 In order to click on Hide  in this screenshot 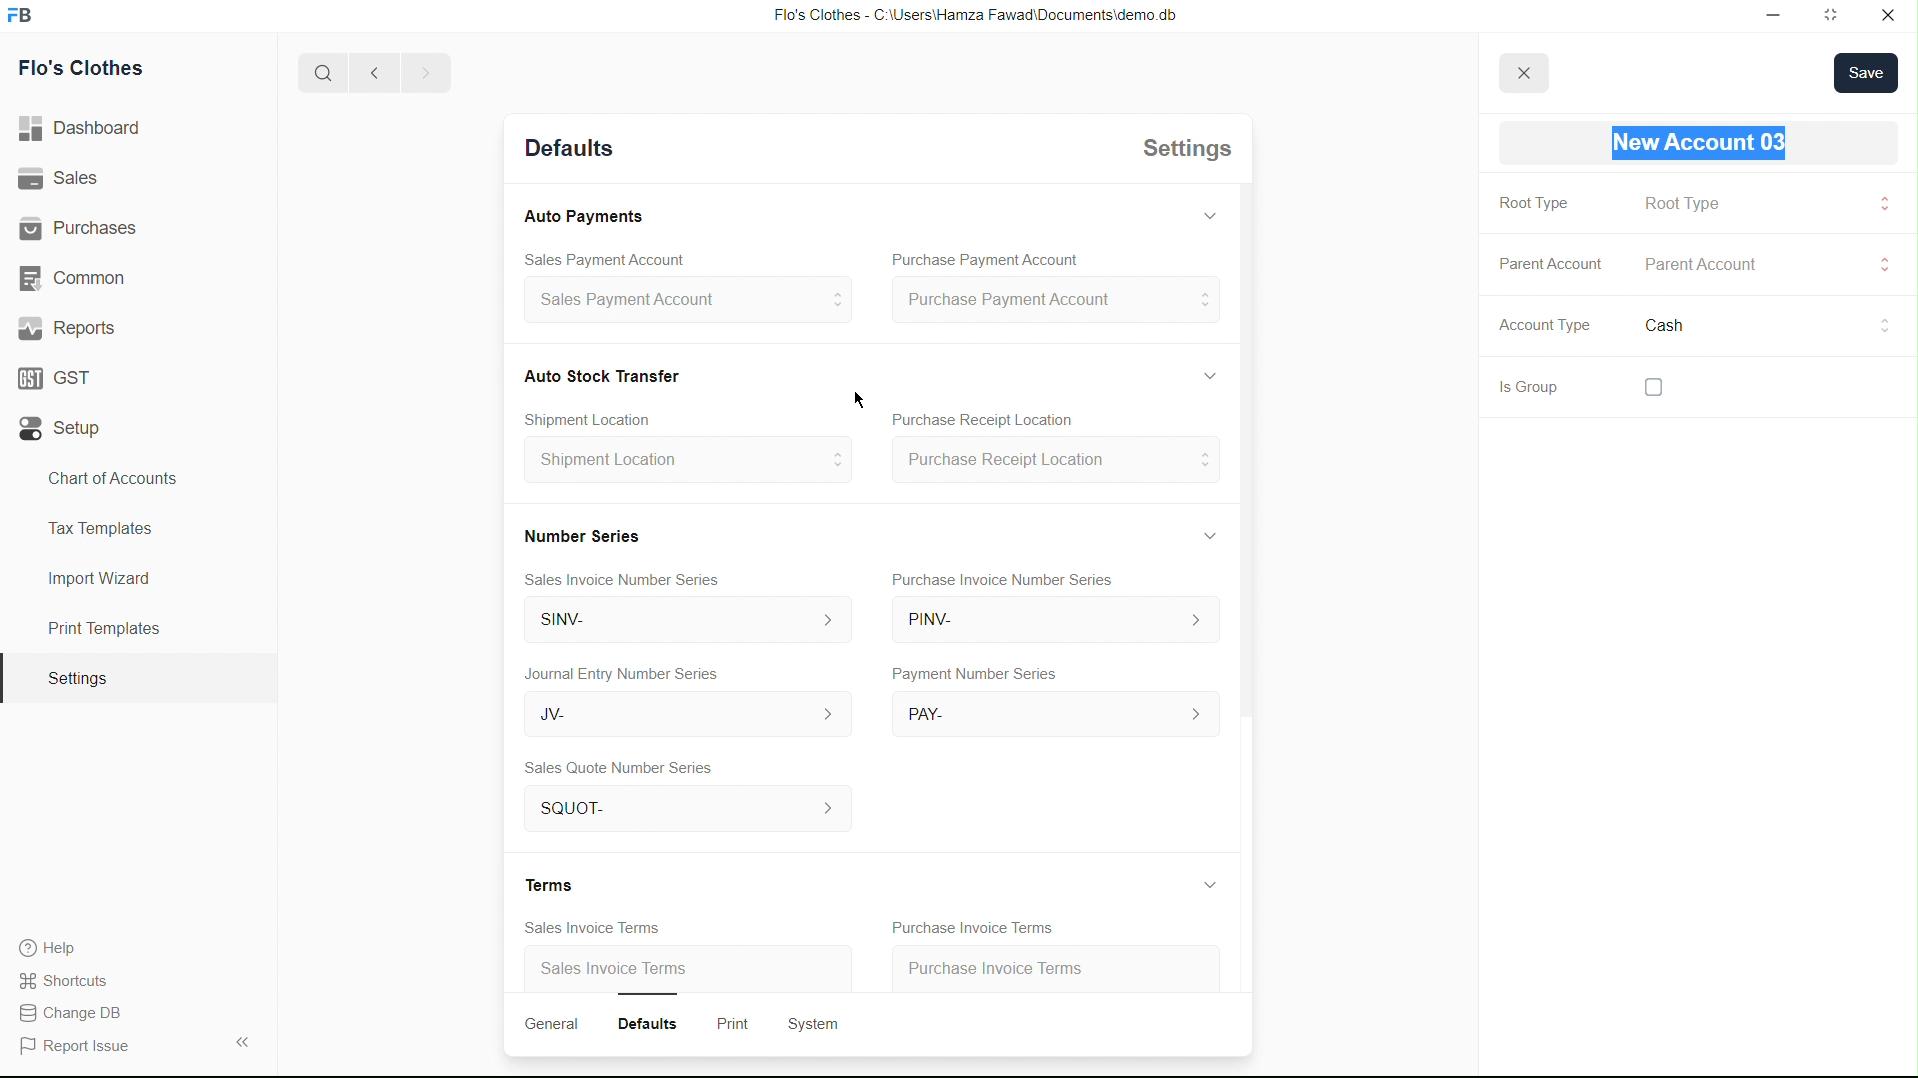, I will do `click(1209, 534)`.